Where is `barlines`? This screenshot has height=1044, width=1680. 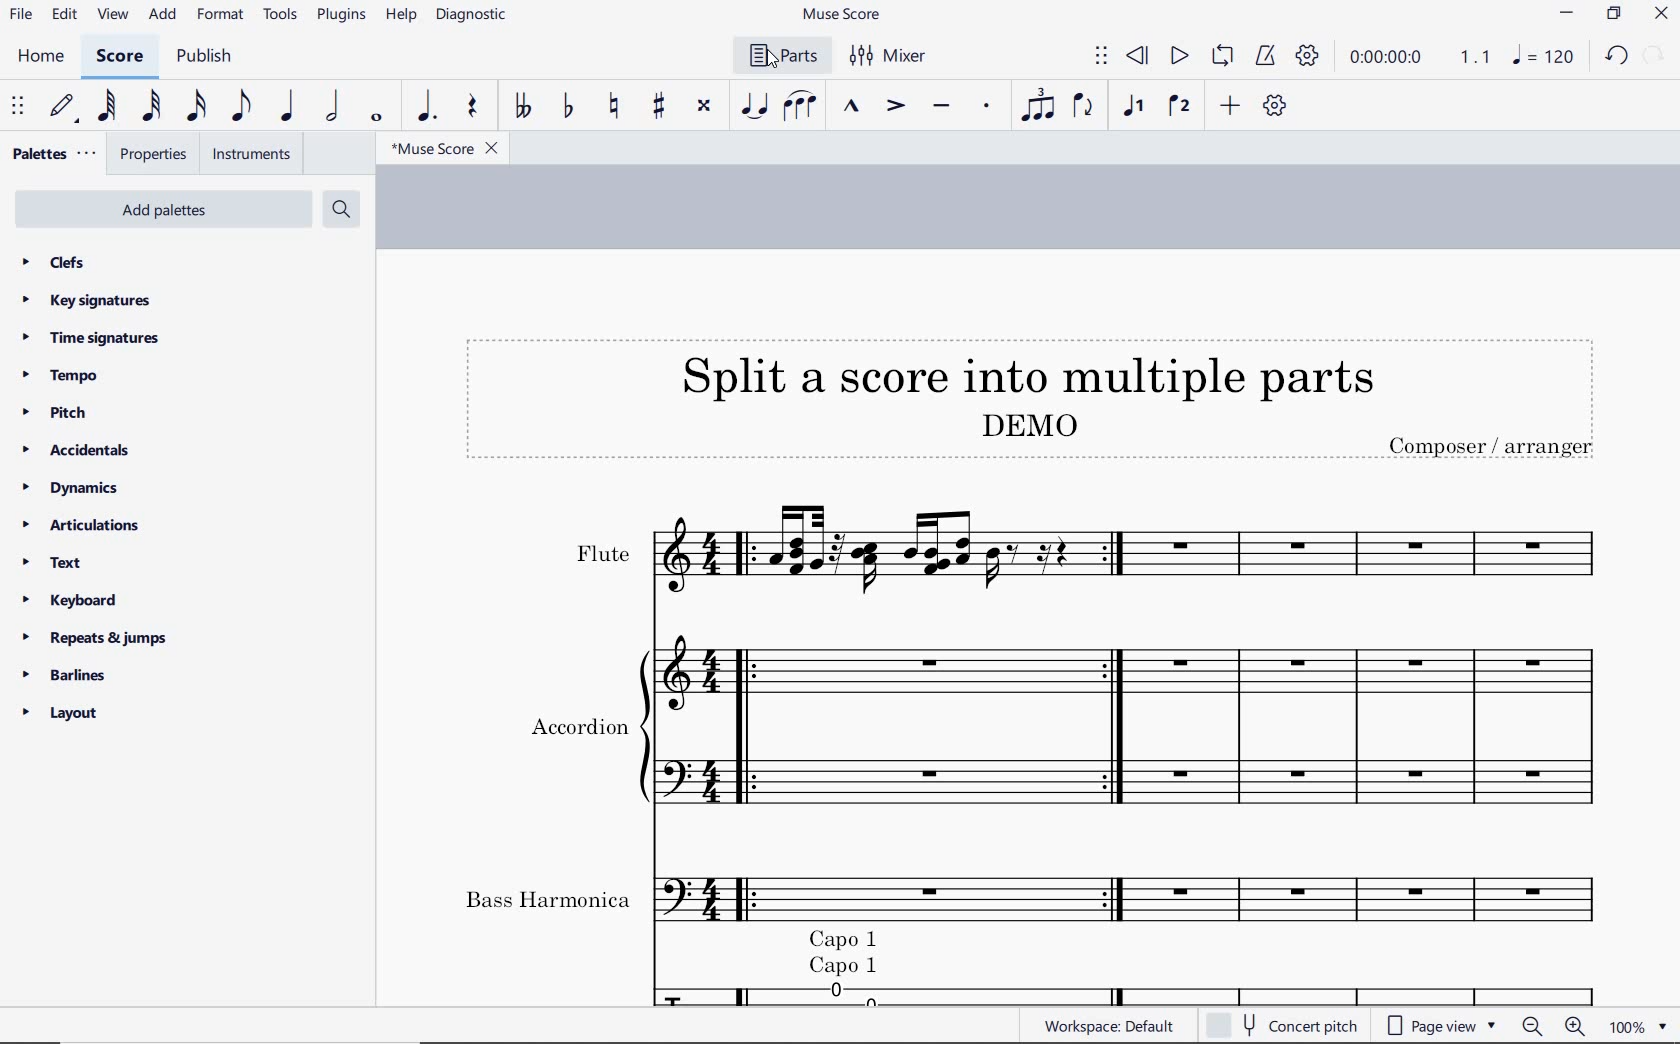 barlines is located at coordinates (70, 675).